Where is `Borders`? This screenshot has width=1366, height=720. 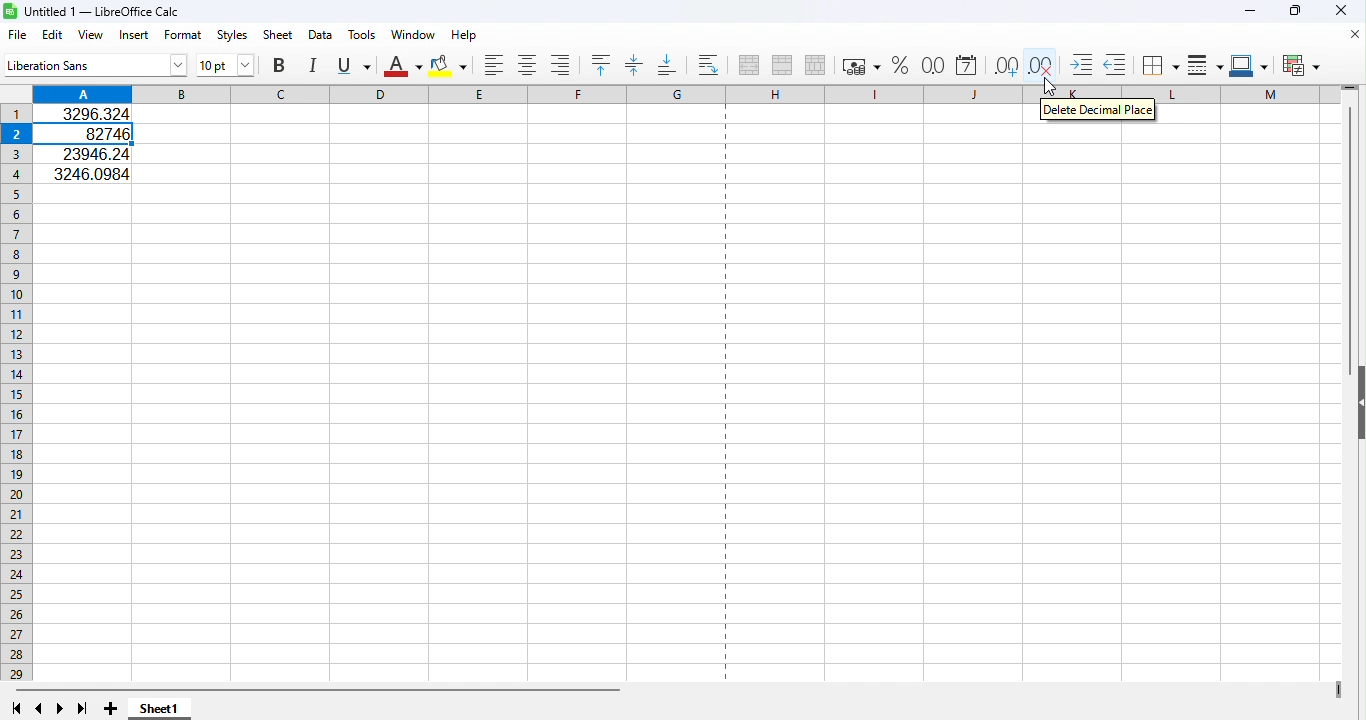
Borders is located at coordinates (1160, 64).